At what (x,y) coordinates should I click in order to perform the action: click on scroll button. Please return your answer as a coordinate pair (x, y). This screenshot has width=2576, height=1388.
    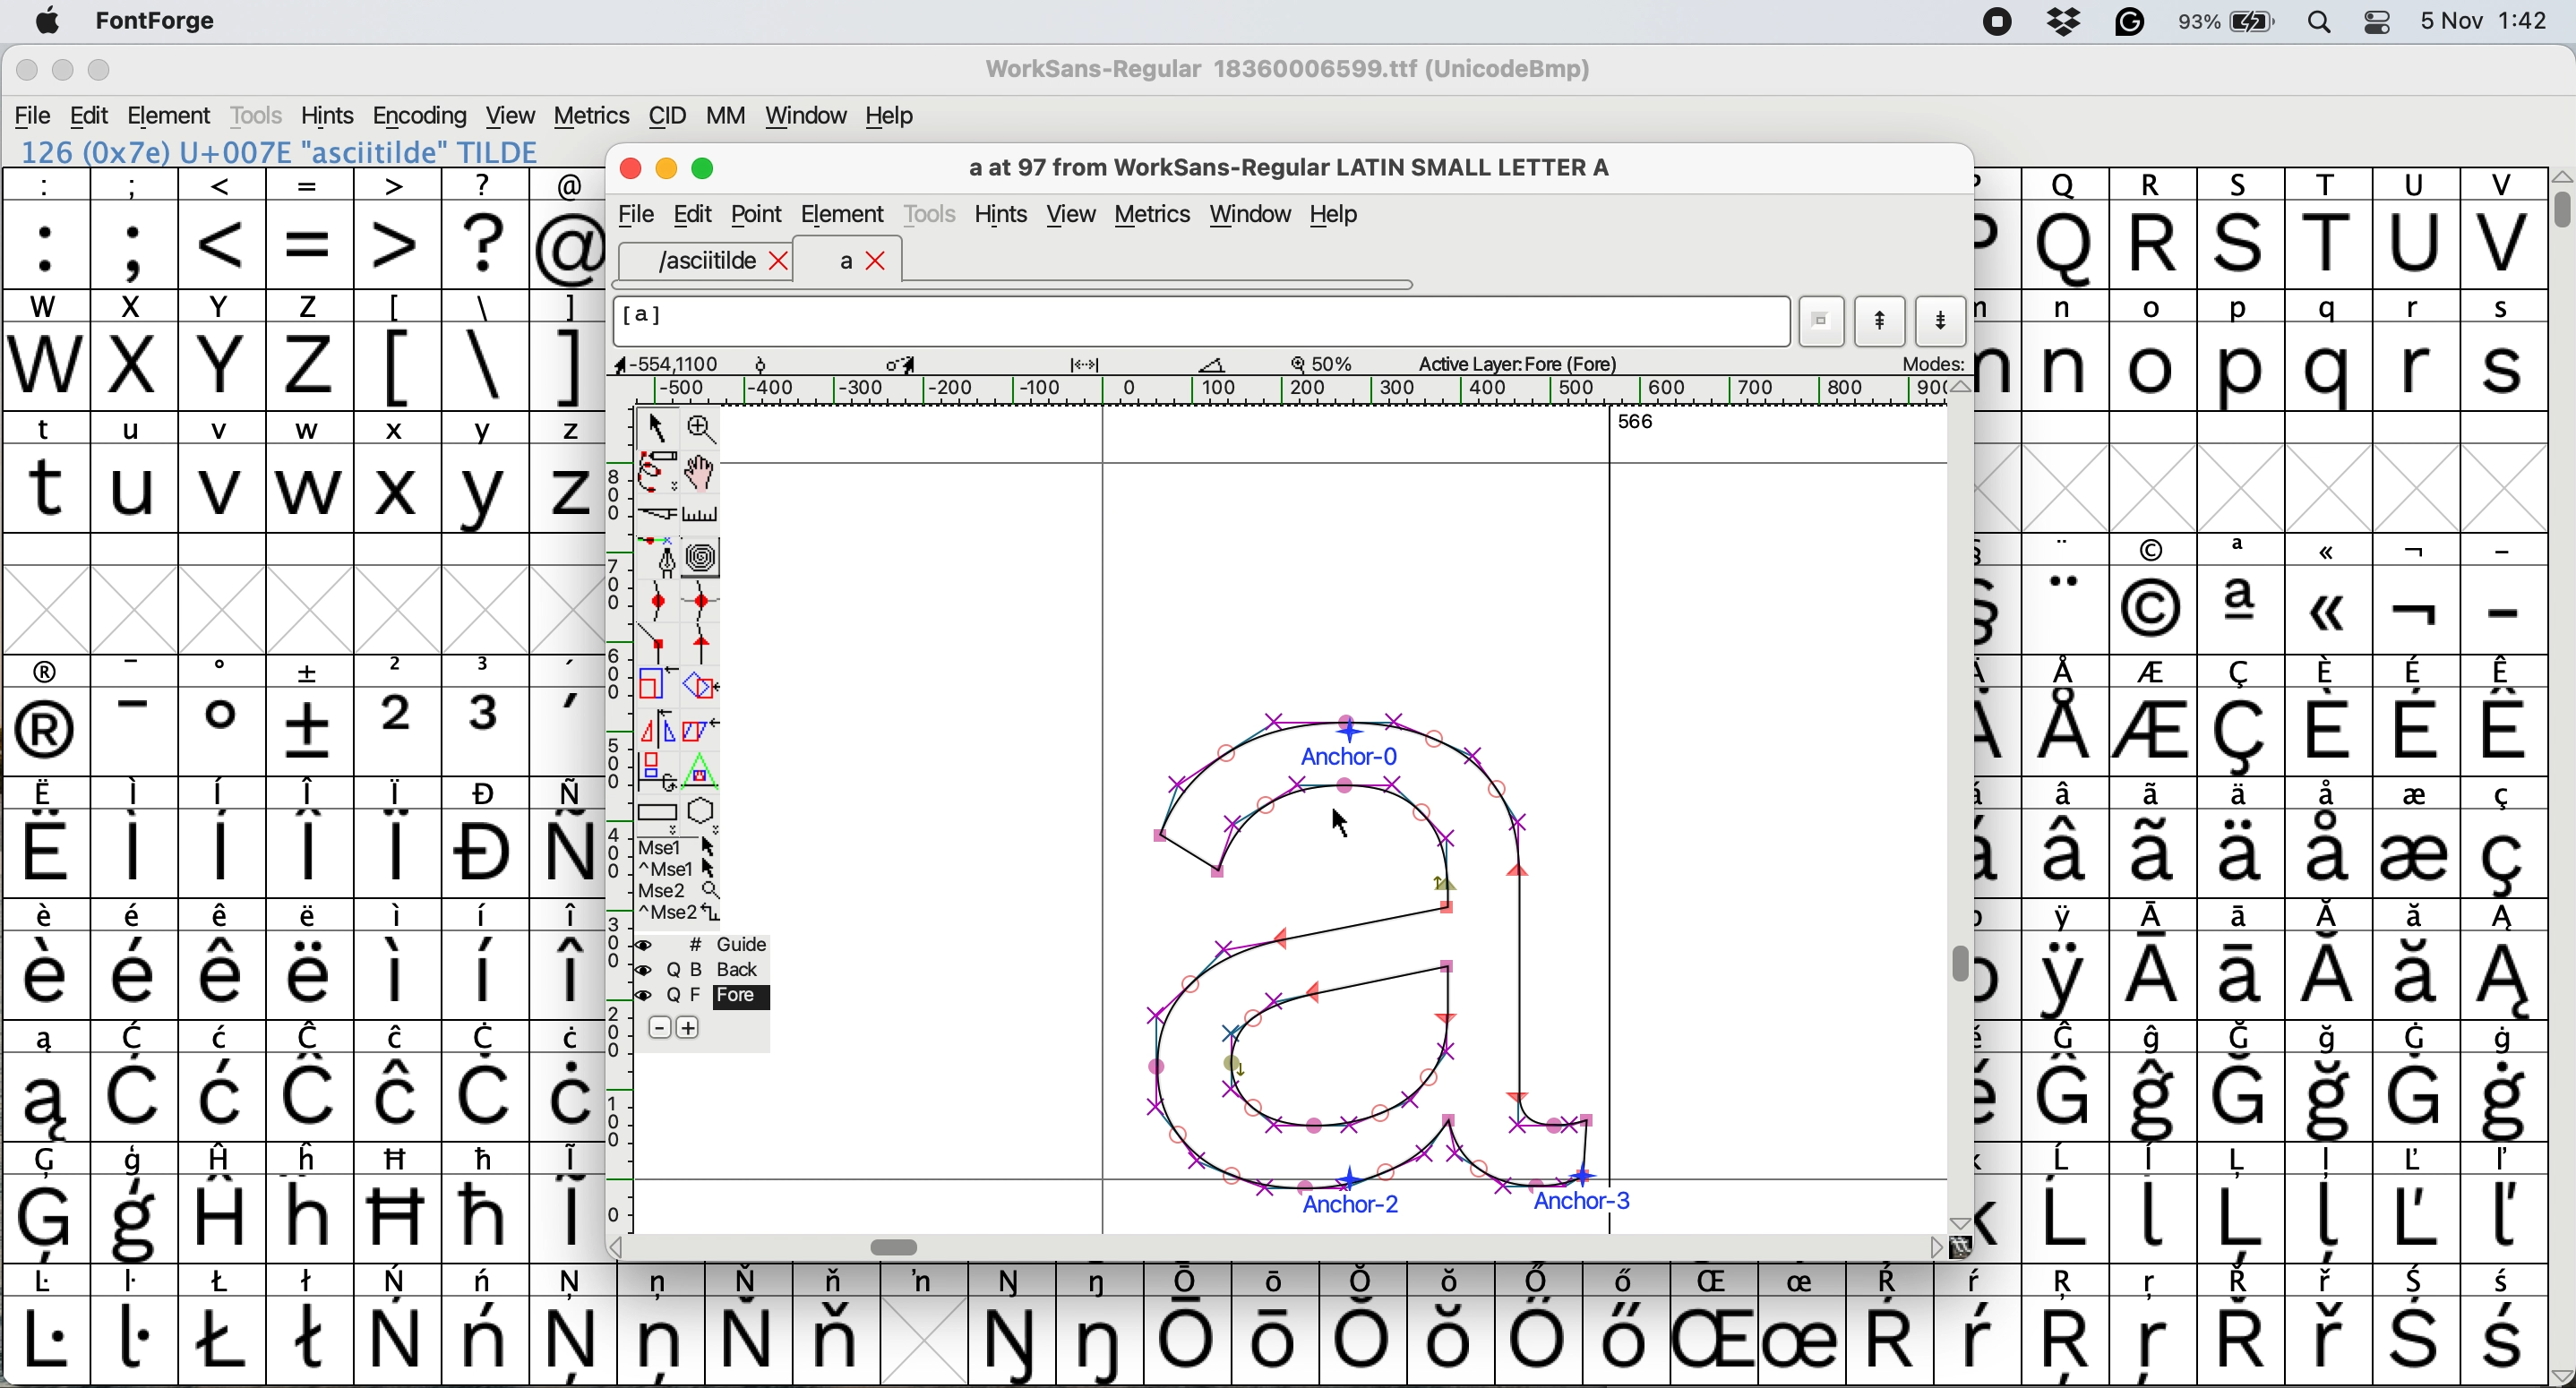
    Looking at the image, I should click on (619, 1245).